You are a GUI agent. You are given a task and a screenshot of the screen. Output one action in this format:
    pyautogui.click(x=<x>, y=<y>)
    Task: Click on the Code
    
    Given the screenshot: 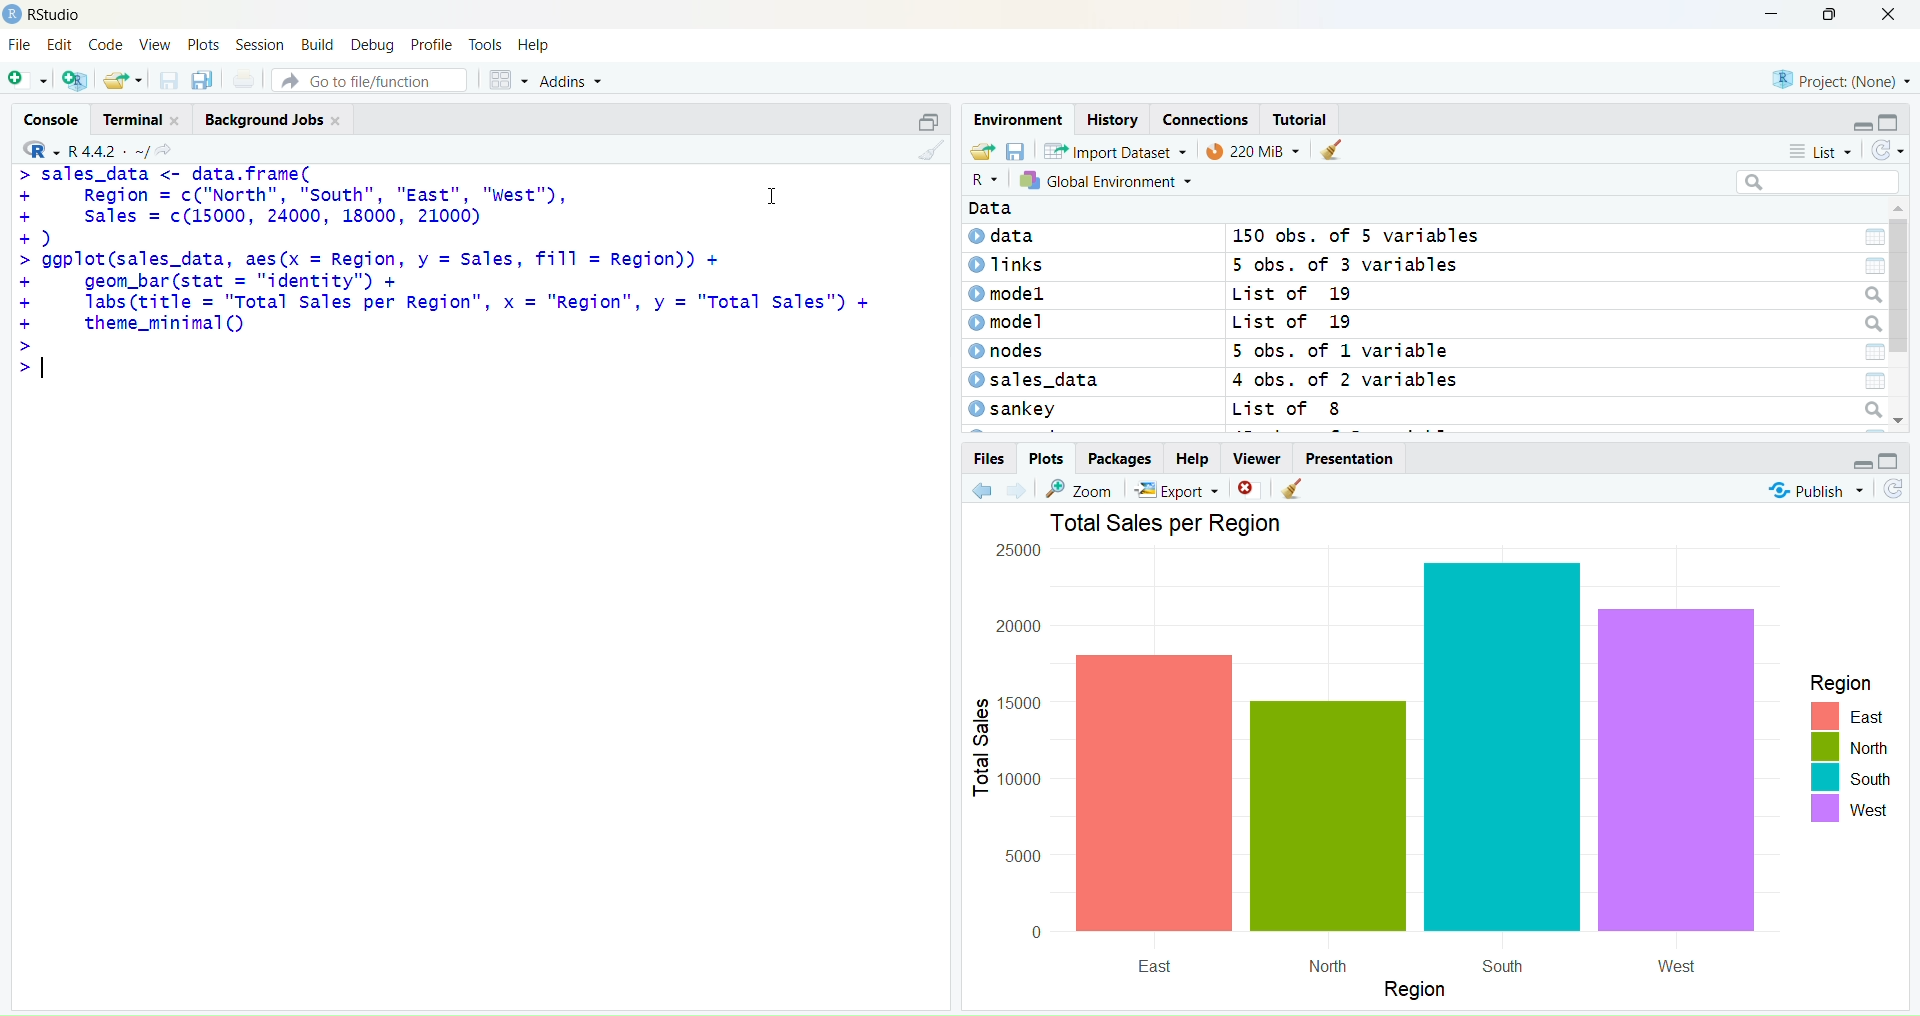 What is the action you would take?
    pyautogui.click(x=107, y=45)
    